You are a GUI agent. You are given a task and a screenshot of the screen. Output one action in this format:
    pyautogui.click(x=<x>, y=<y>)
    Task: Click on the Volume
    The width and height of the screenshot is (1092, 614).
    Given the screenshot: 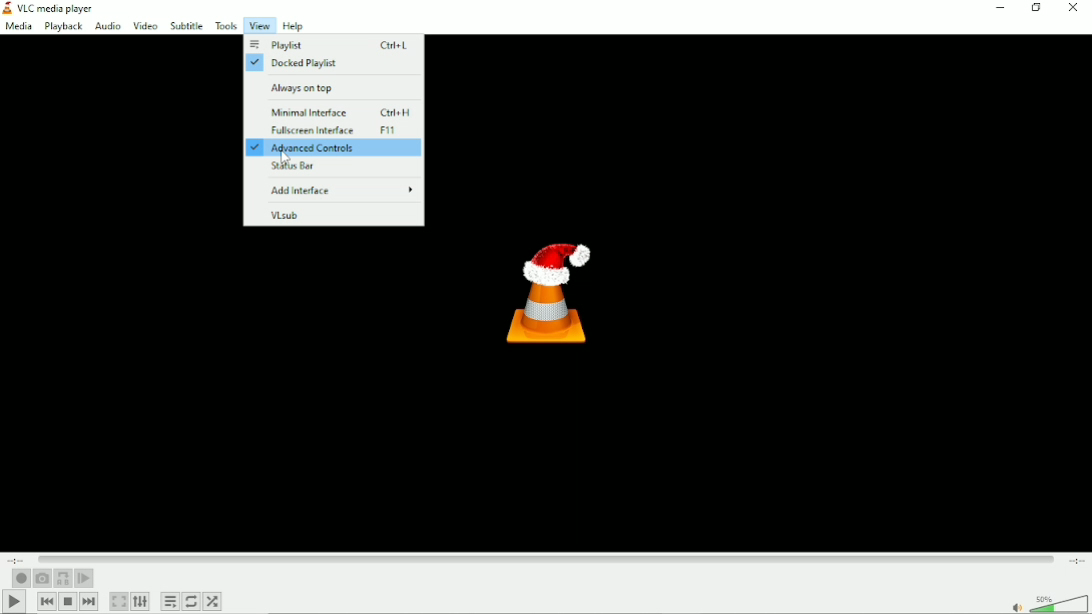 What is the action you would take?
    pyautogui.click(x=1045, y=598)
    